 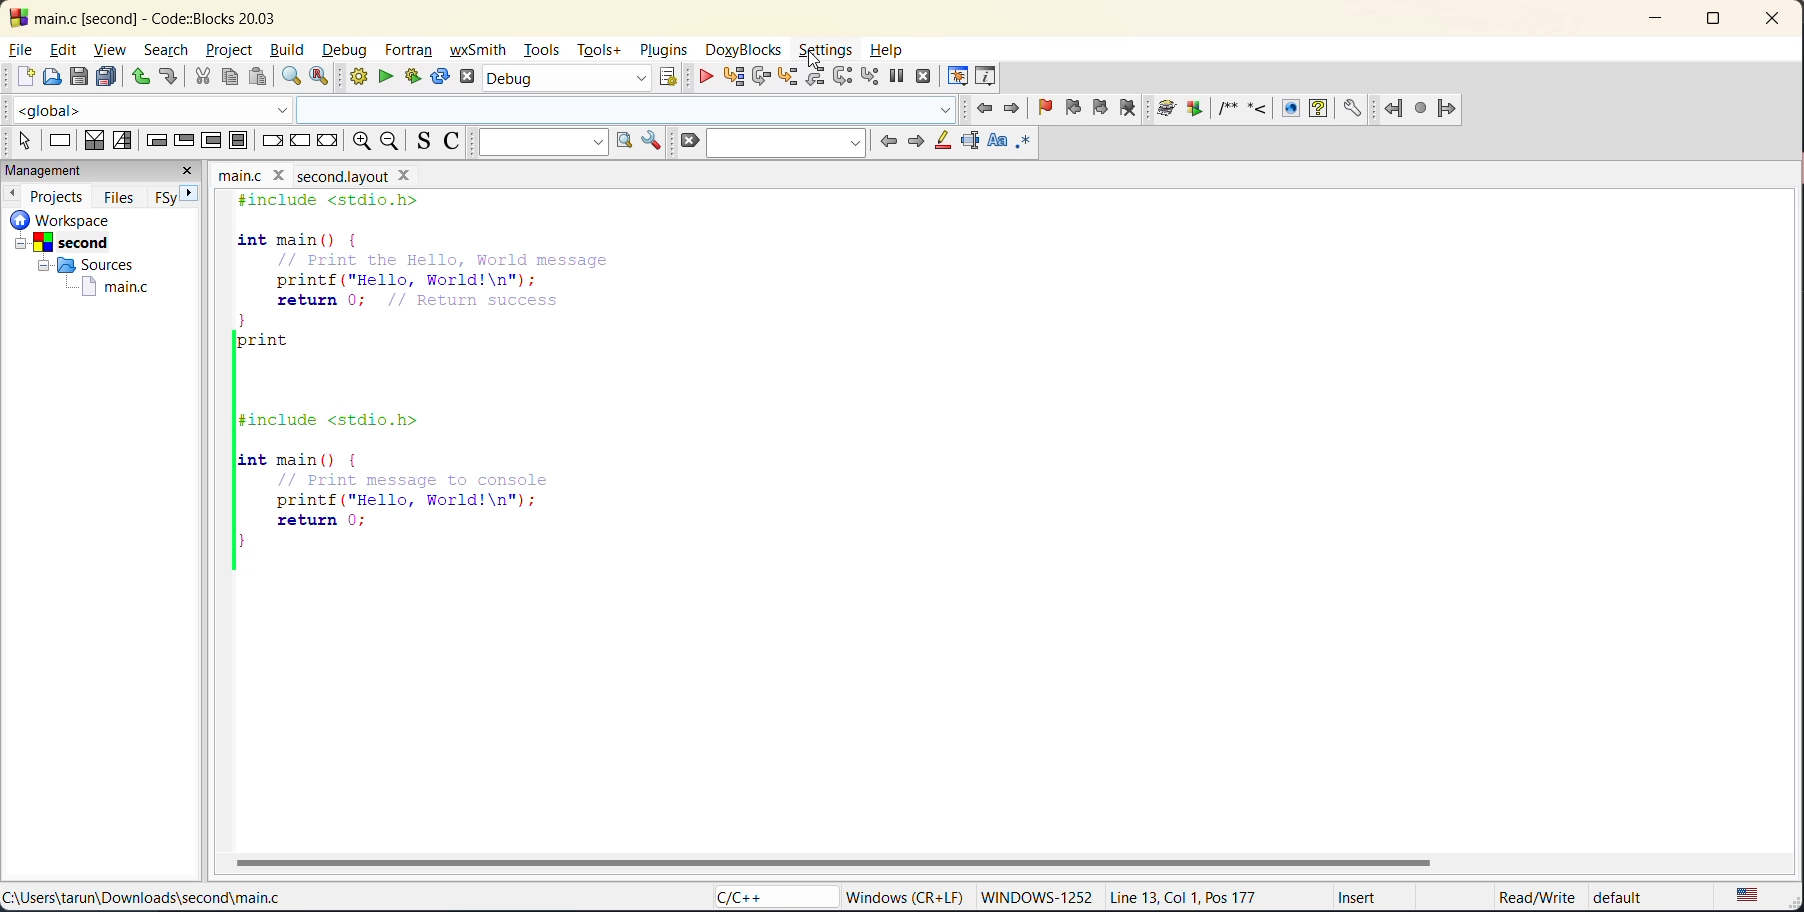 What do you see at coordinates (993, 143) in the screenshot?
I see `match case` at bounding box center [993, 143].